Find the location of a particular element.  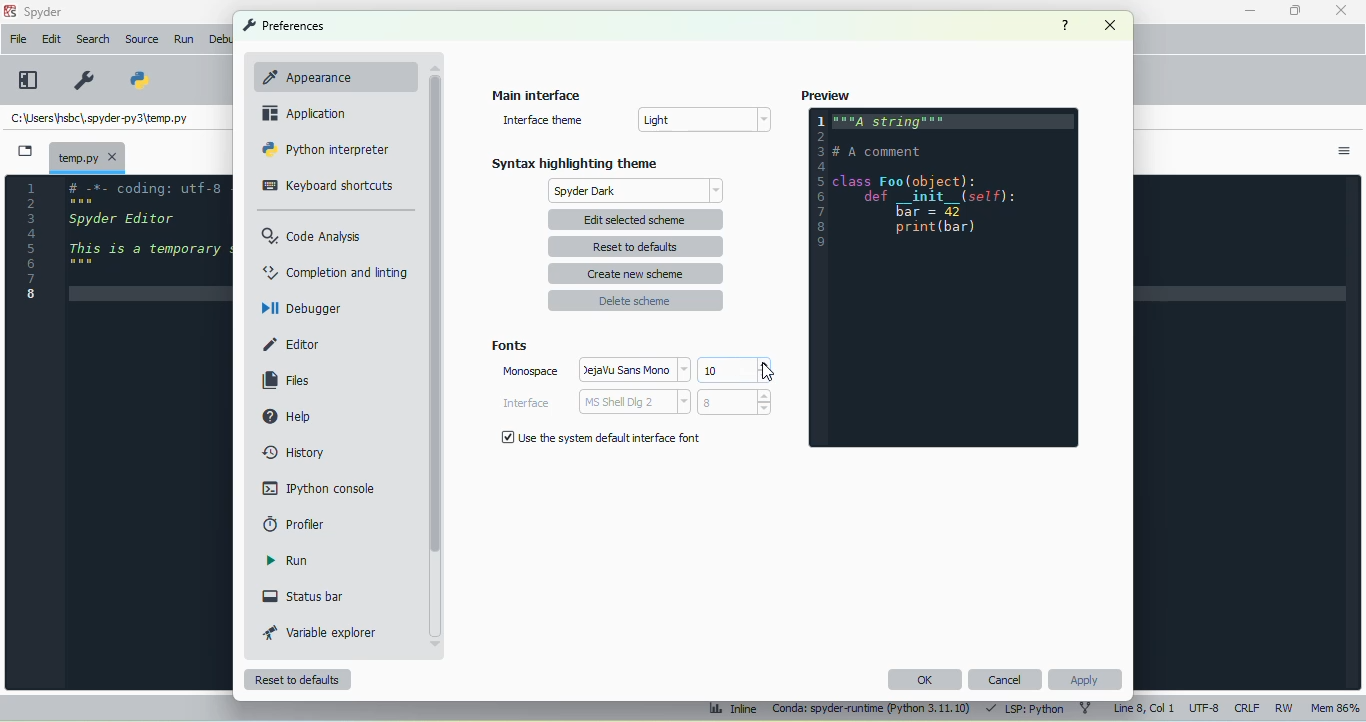

files is located at coordinates (287, 381).